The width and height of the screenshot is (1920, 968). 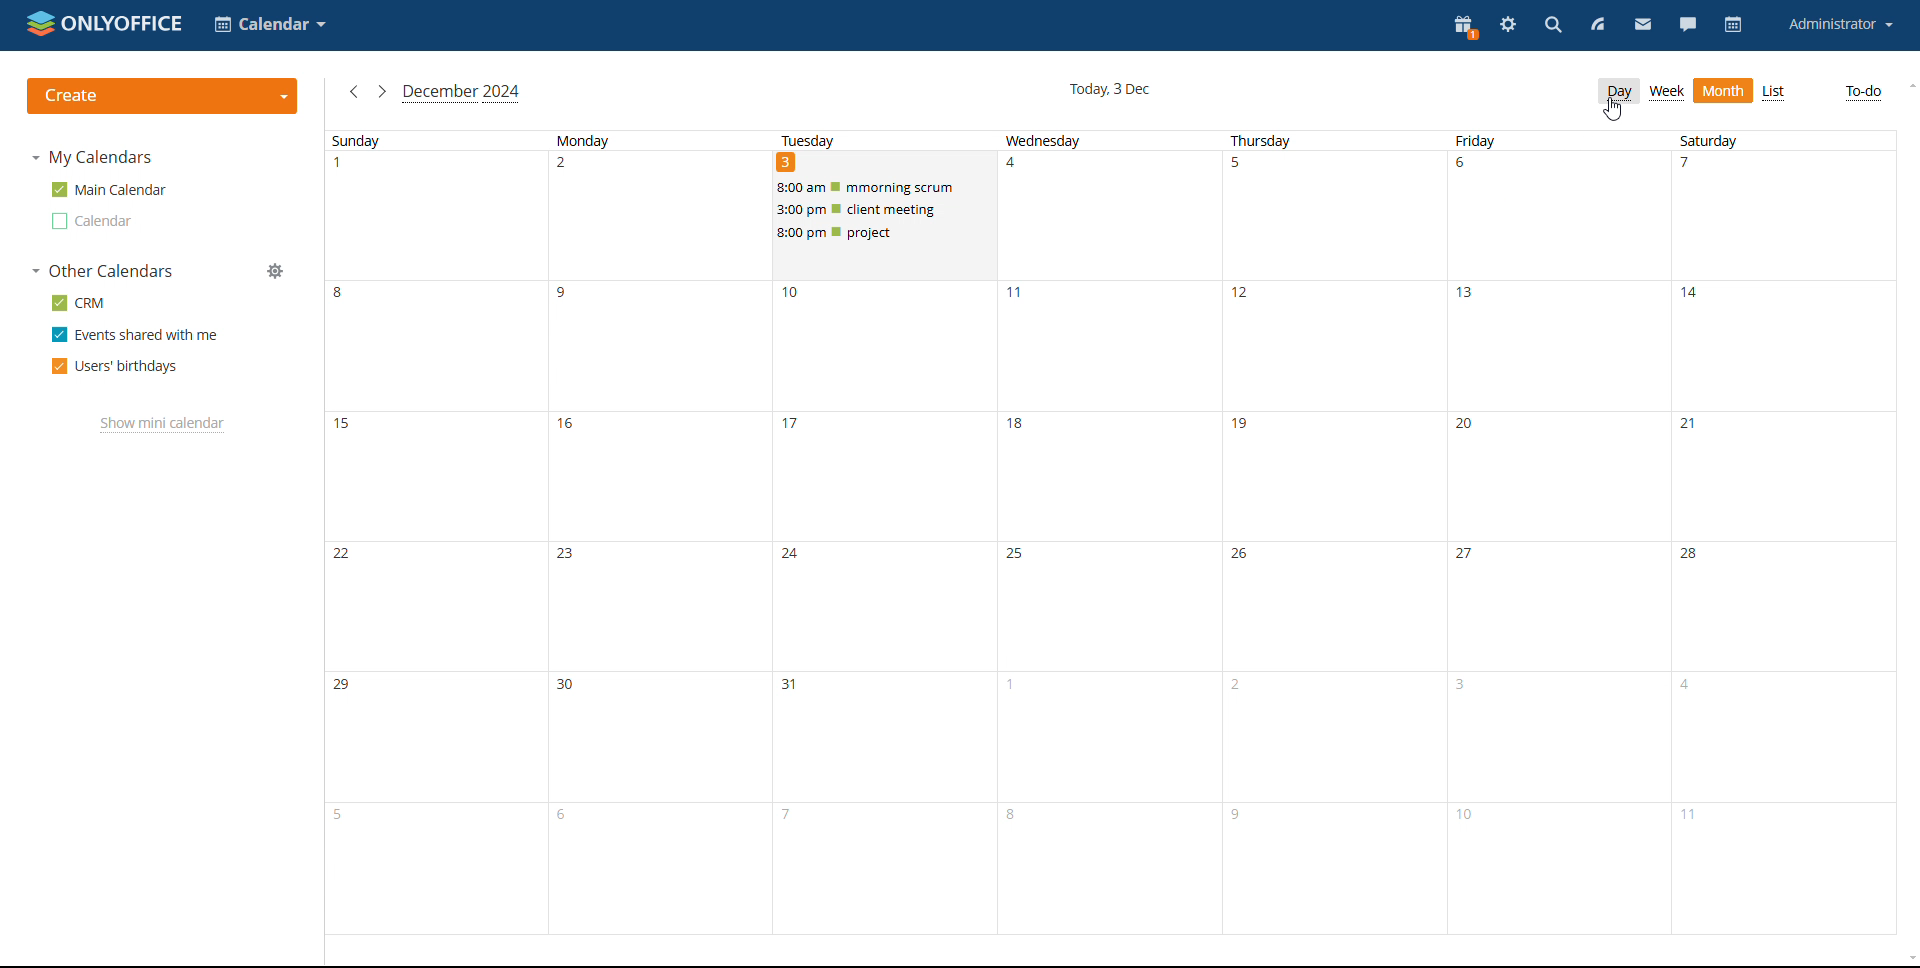 I want to click on show mini calendar, so click(x=163, y=425).